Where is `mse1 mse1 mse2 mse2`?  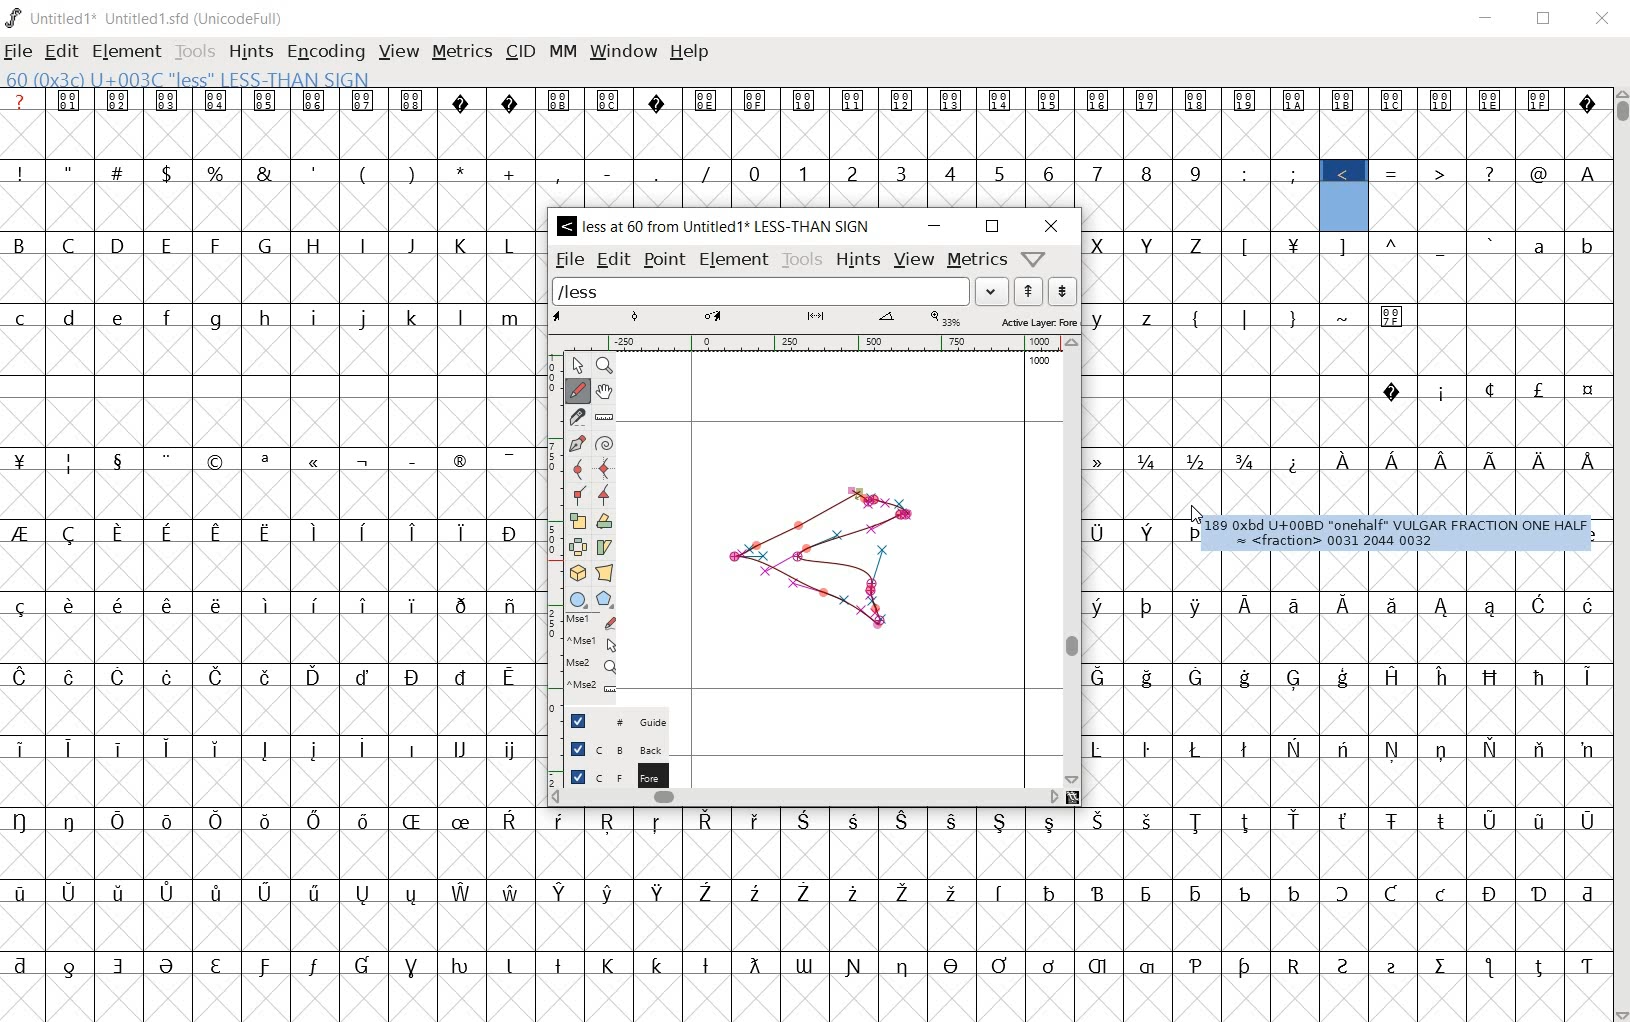
mse1 mse1 mse2 mse2 is located at coordinates (595, 654).